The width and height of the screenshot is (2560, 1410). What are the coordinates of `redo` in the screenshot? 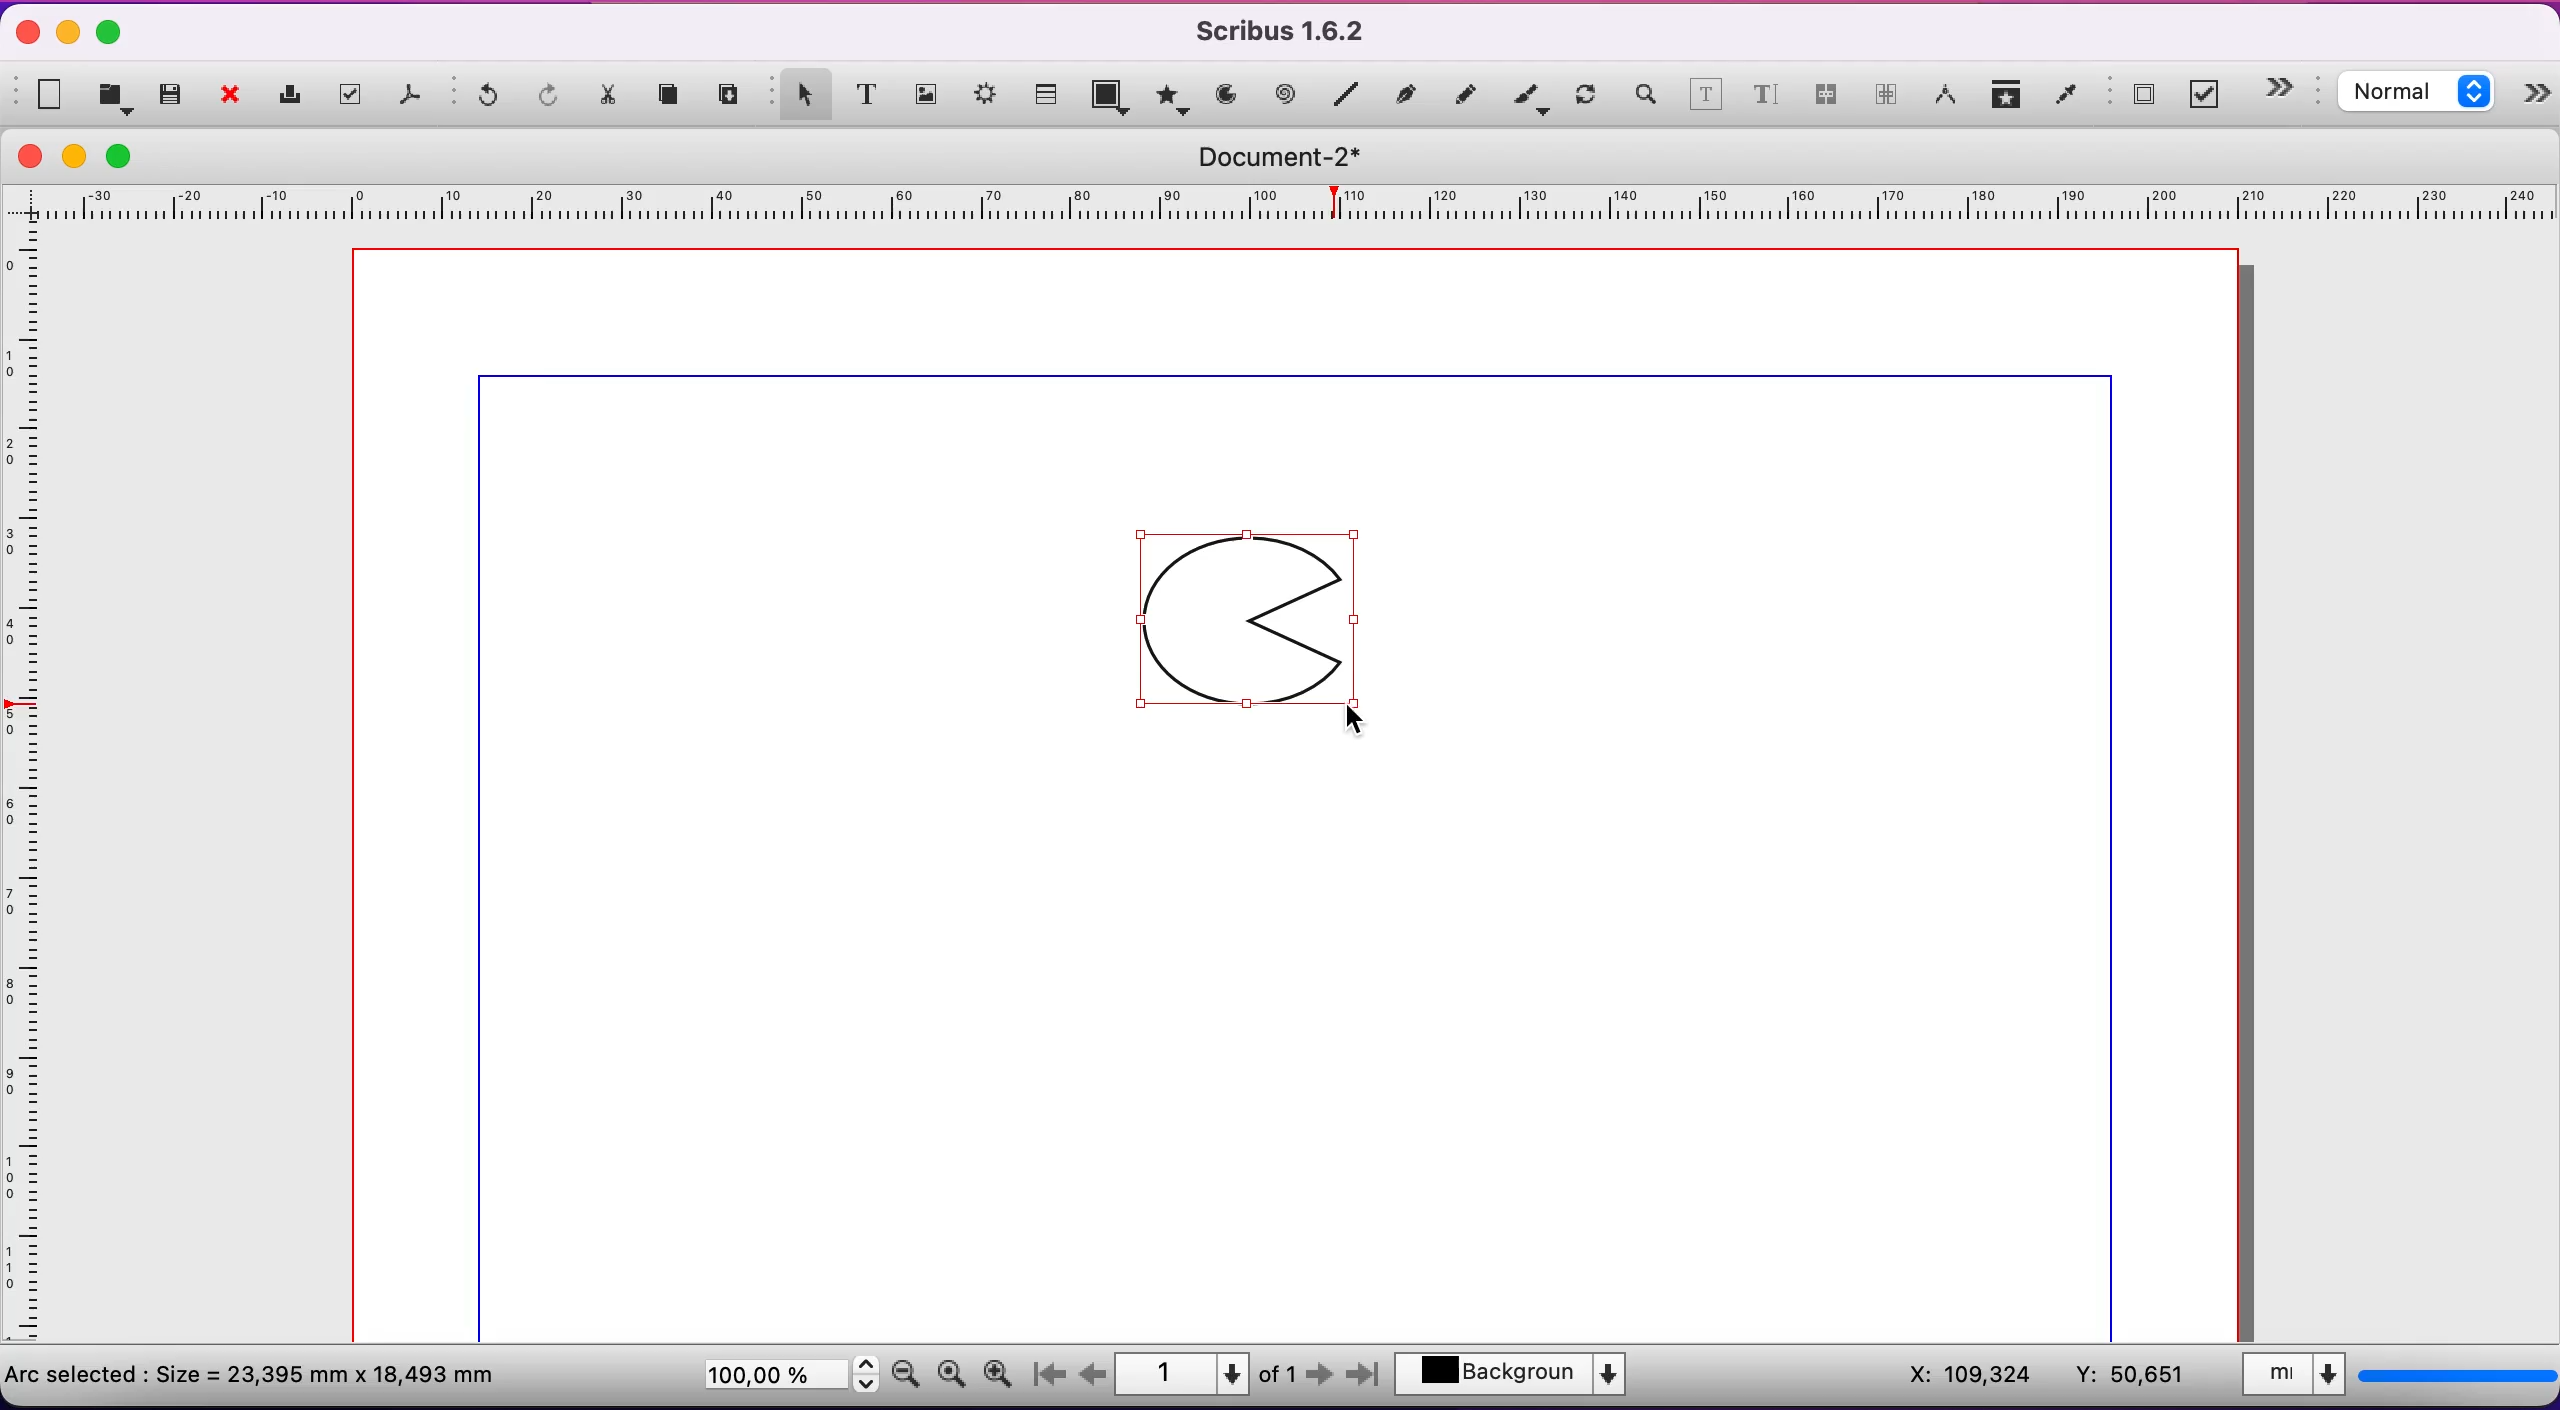 It's located at (551, 97).